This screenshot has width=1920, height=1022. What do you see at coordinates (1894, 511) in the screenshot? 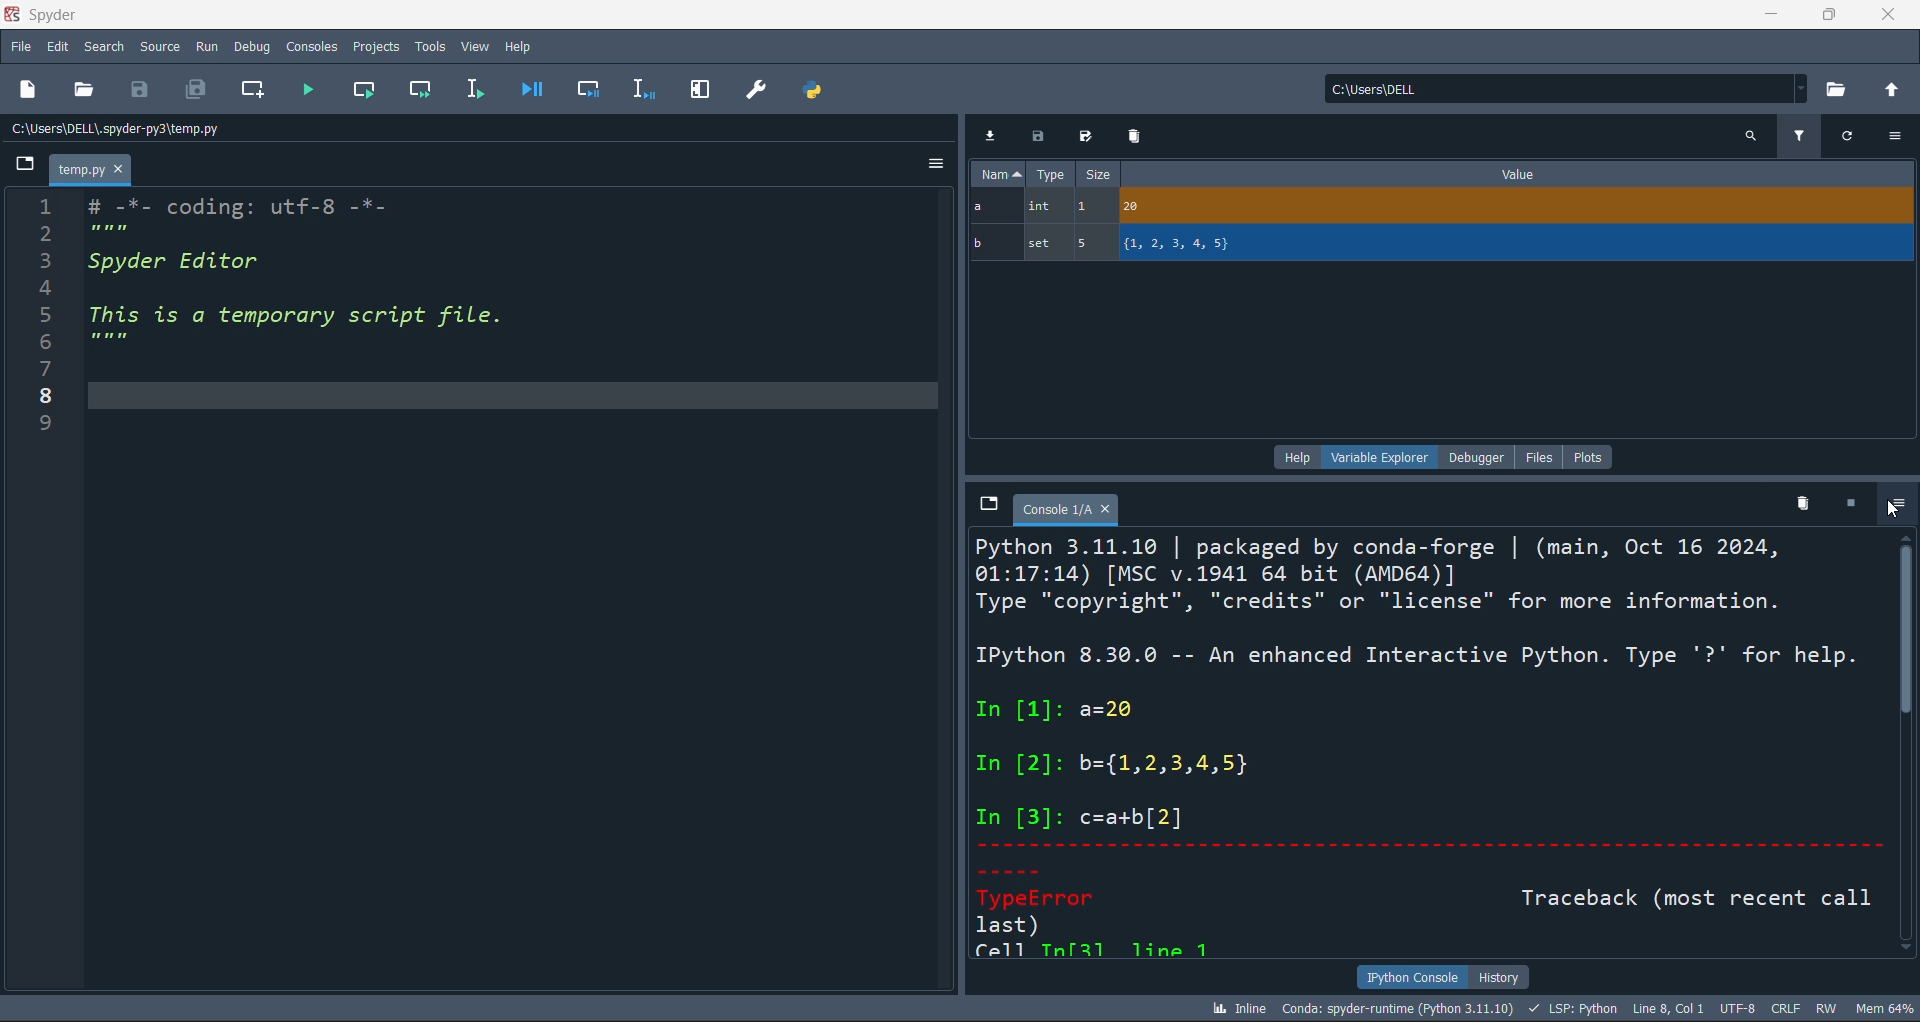
I see `cursor` at bounding box center [1894, 511].